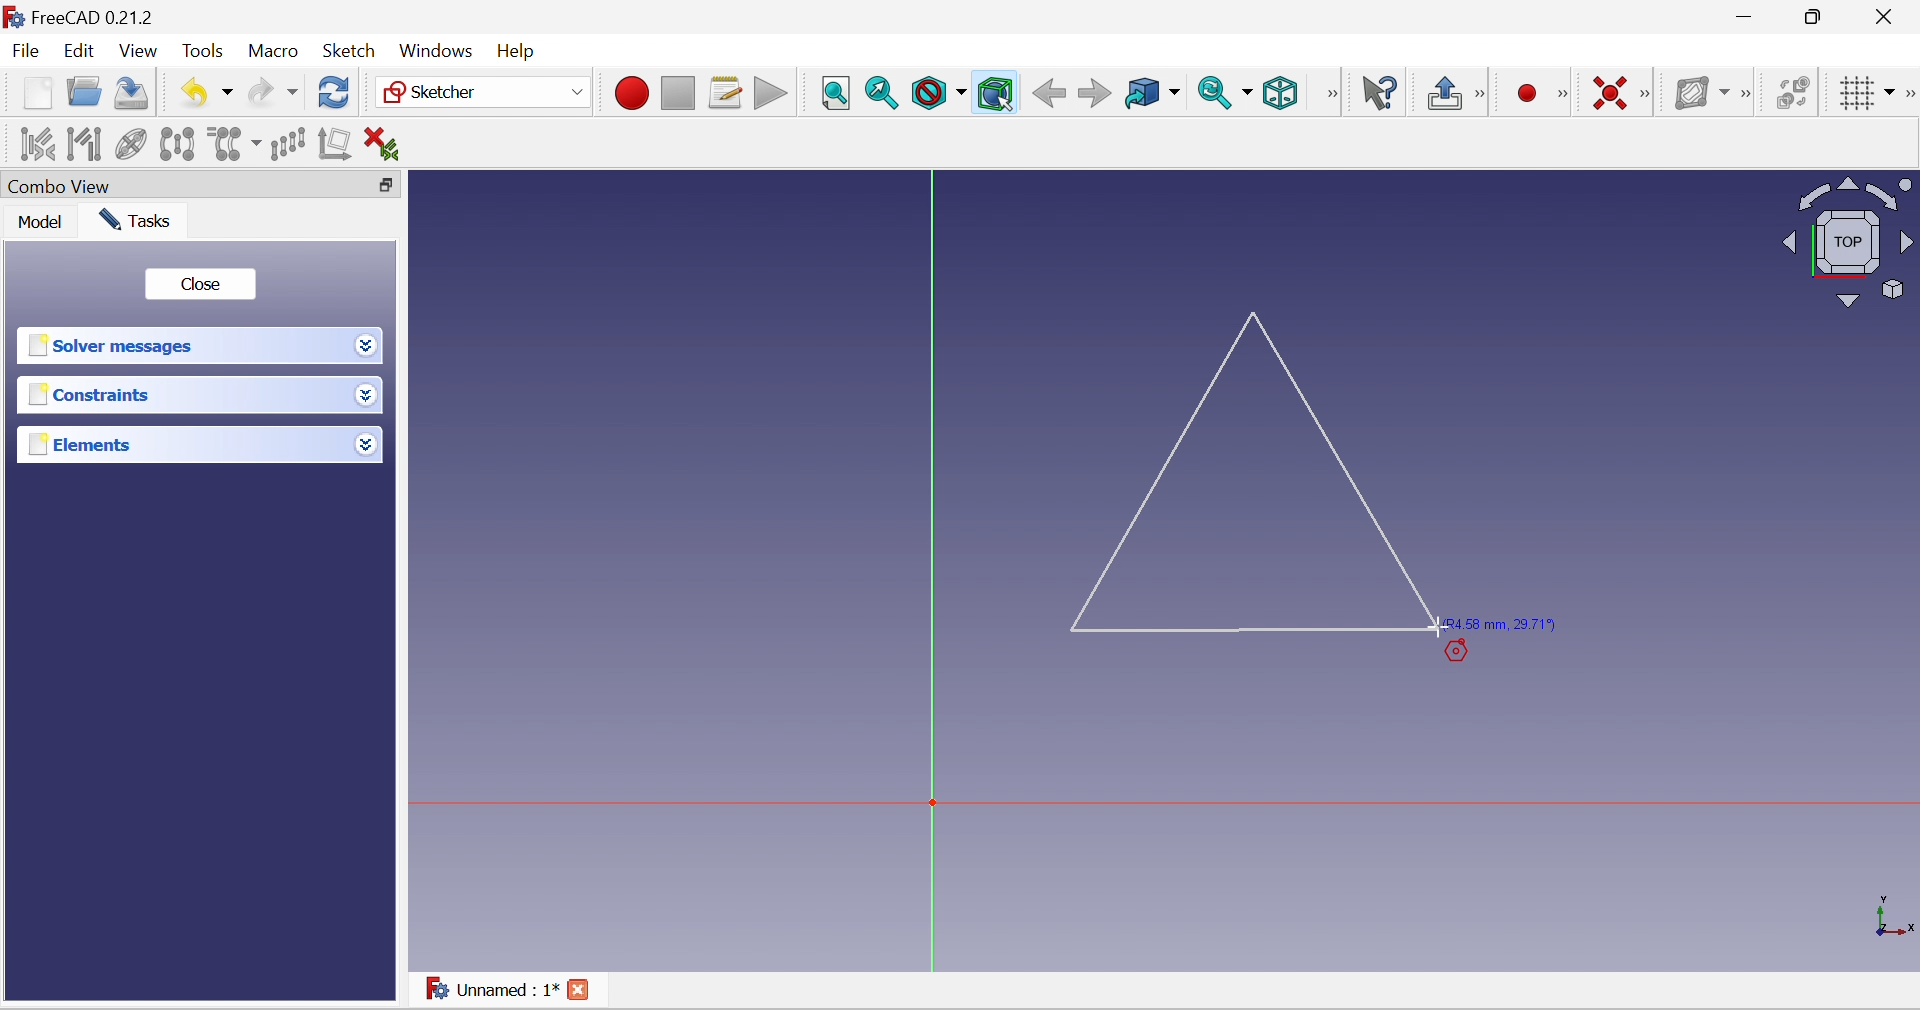 This screenshot has width=1920, height=1010. I want to click on (R4.58 mm, 29.71°), so click(1494, 624).